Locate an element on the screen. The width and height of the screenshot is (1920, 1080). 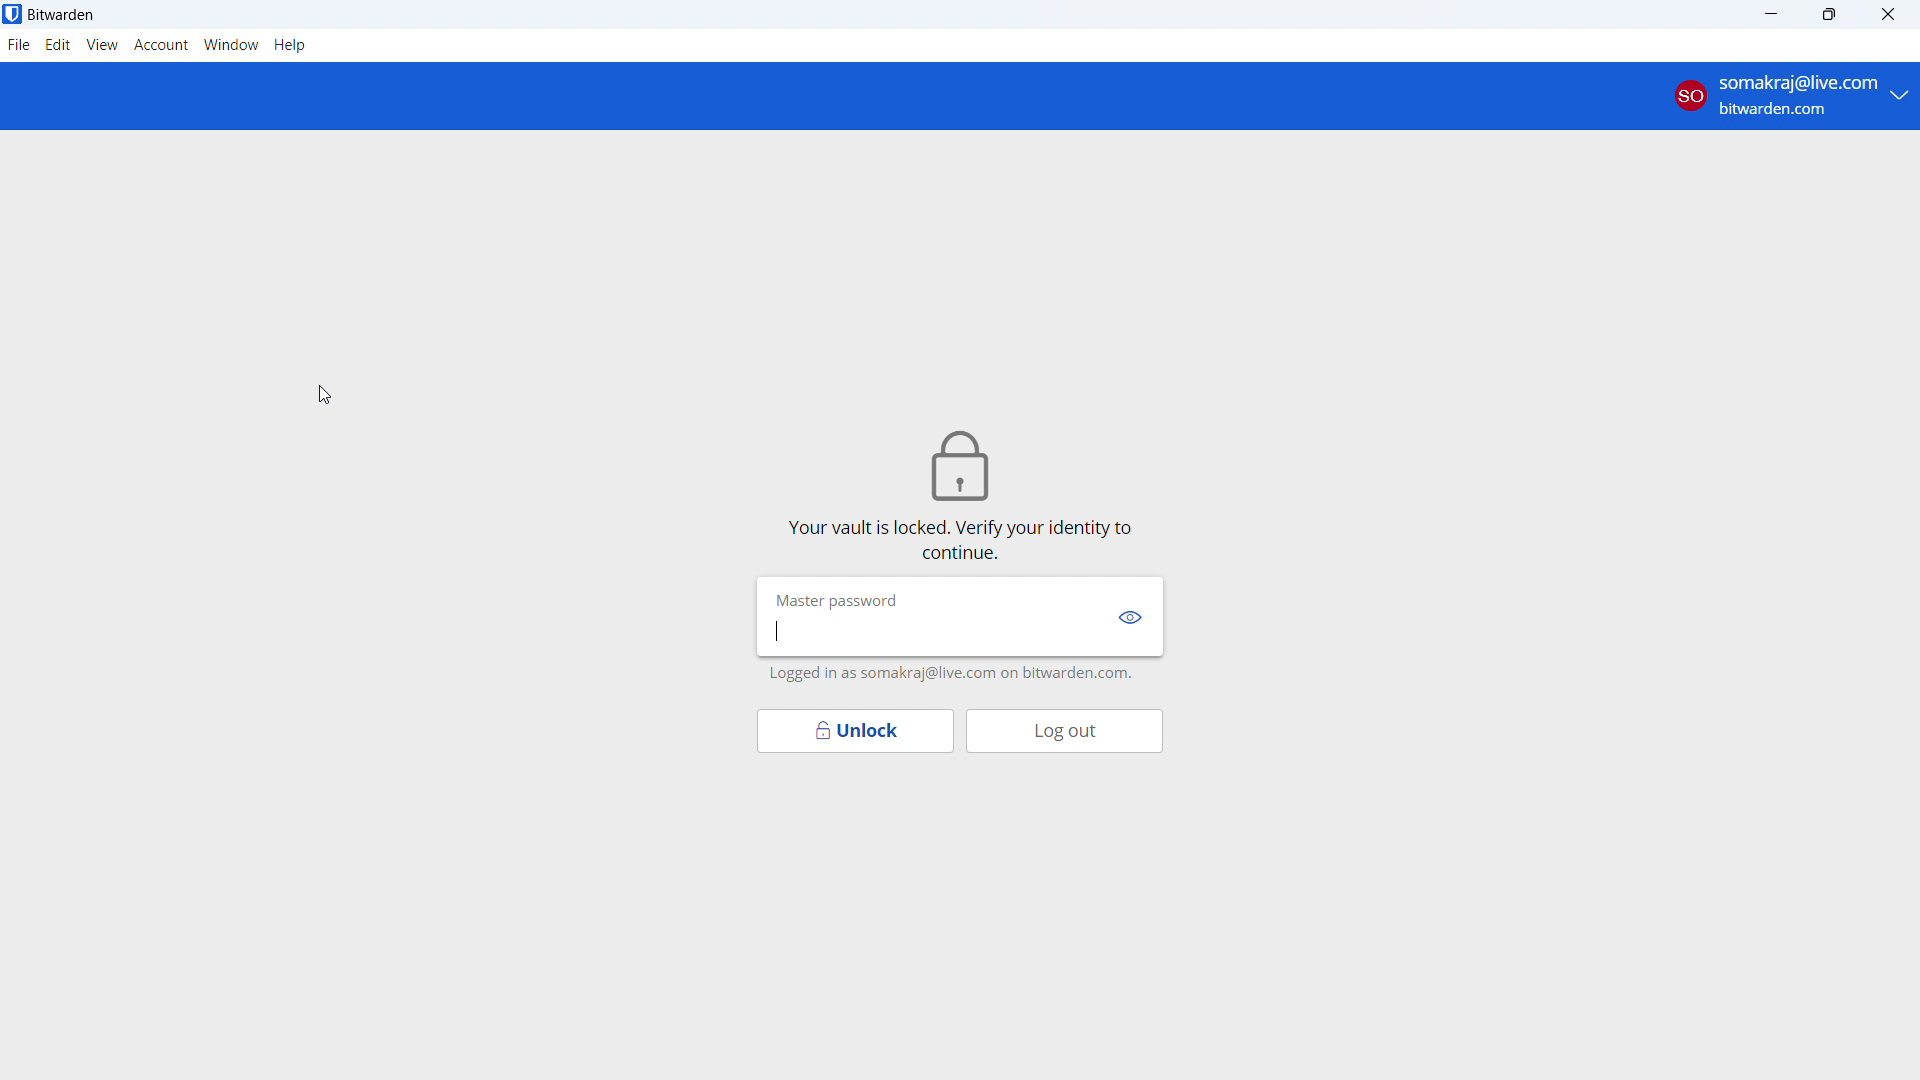
master password is located at coordinates (829, 596).